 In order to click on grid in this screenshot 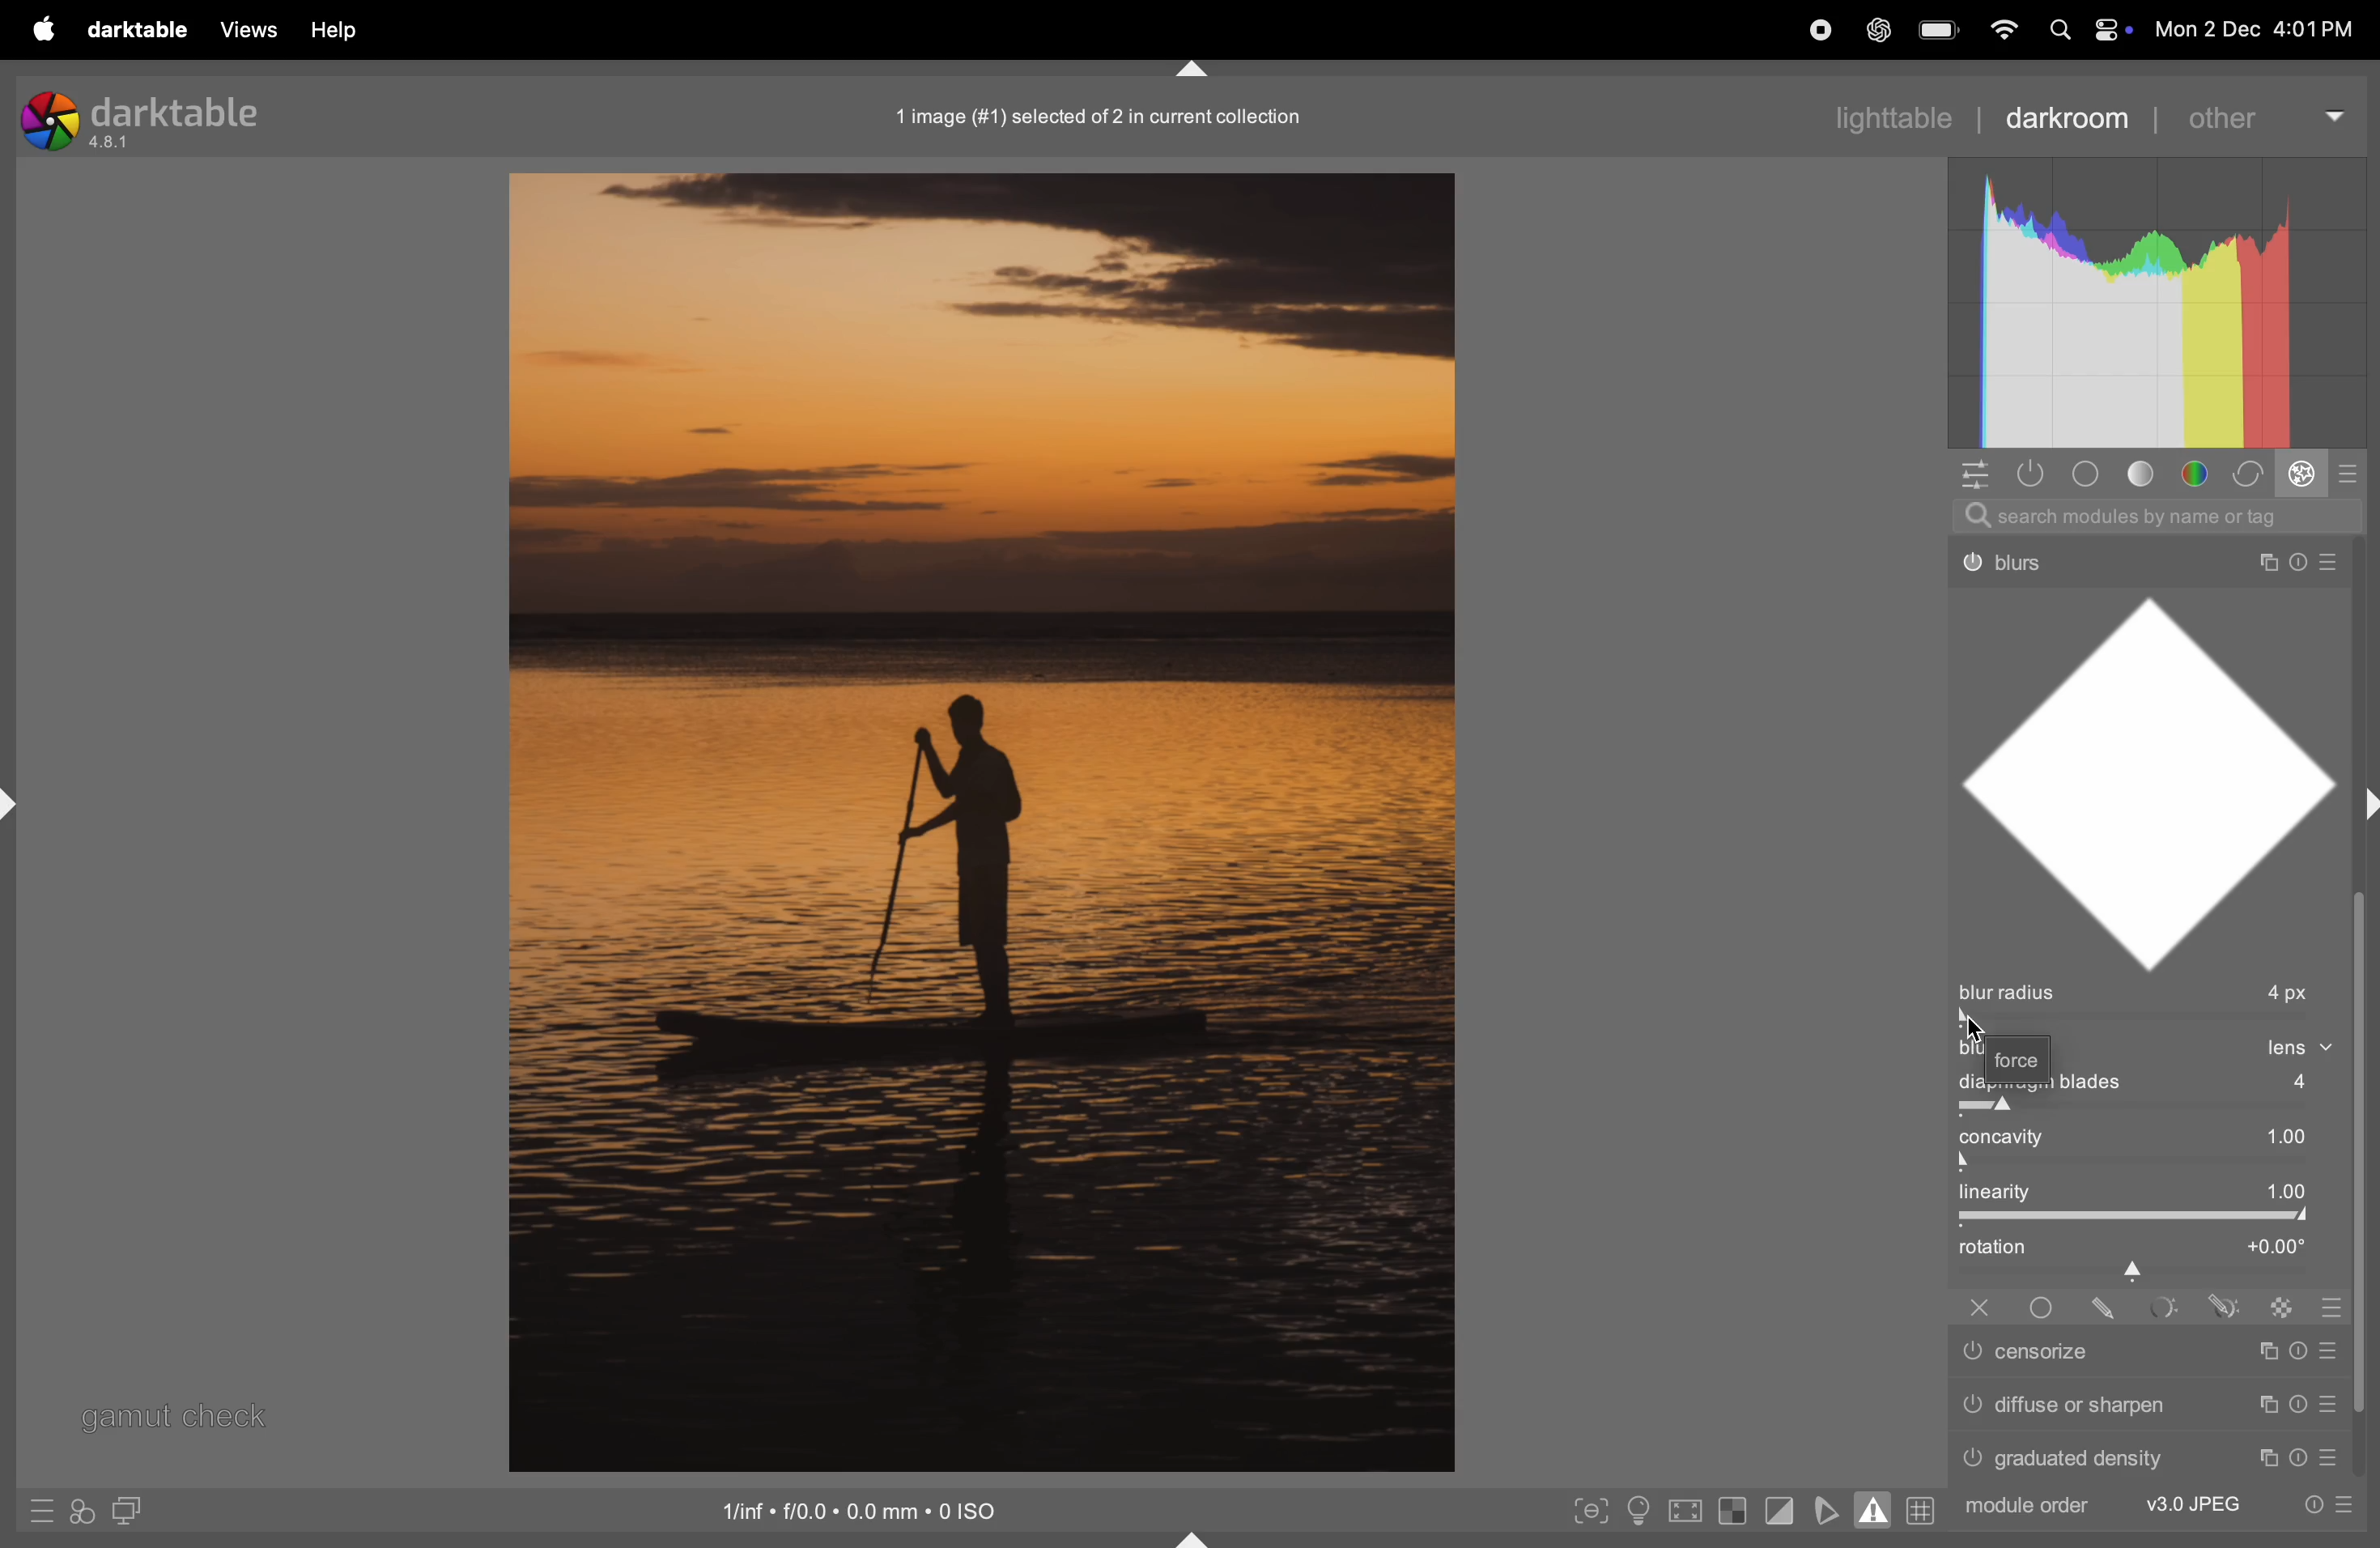, I will do `click(1922, 1510)`.